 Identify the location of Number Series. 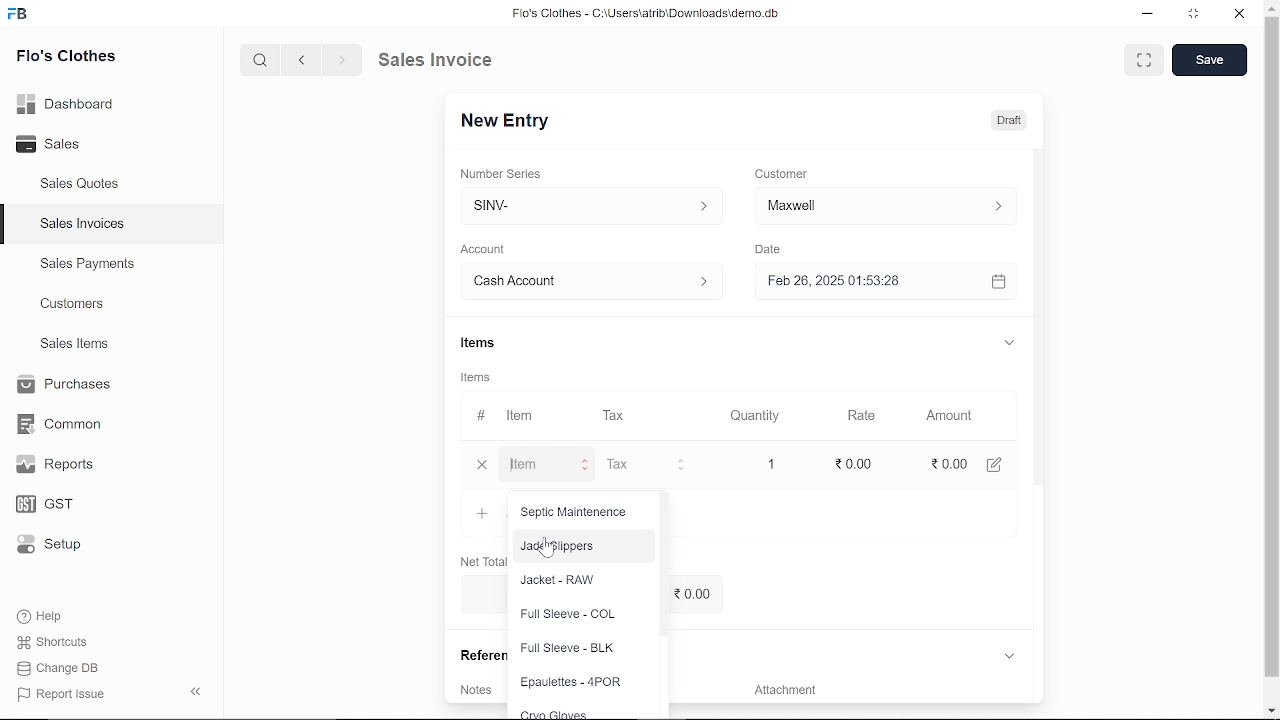
(512, 173).